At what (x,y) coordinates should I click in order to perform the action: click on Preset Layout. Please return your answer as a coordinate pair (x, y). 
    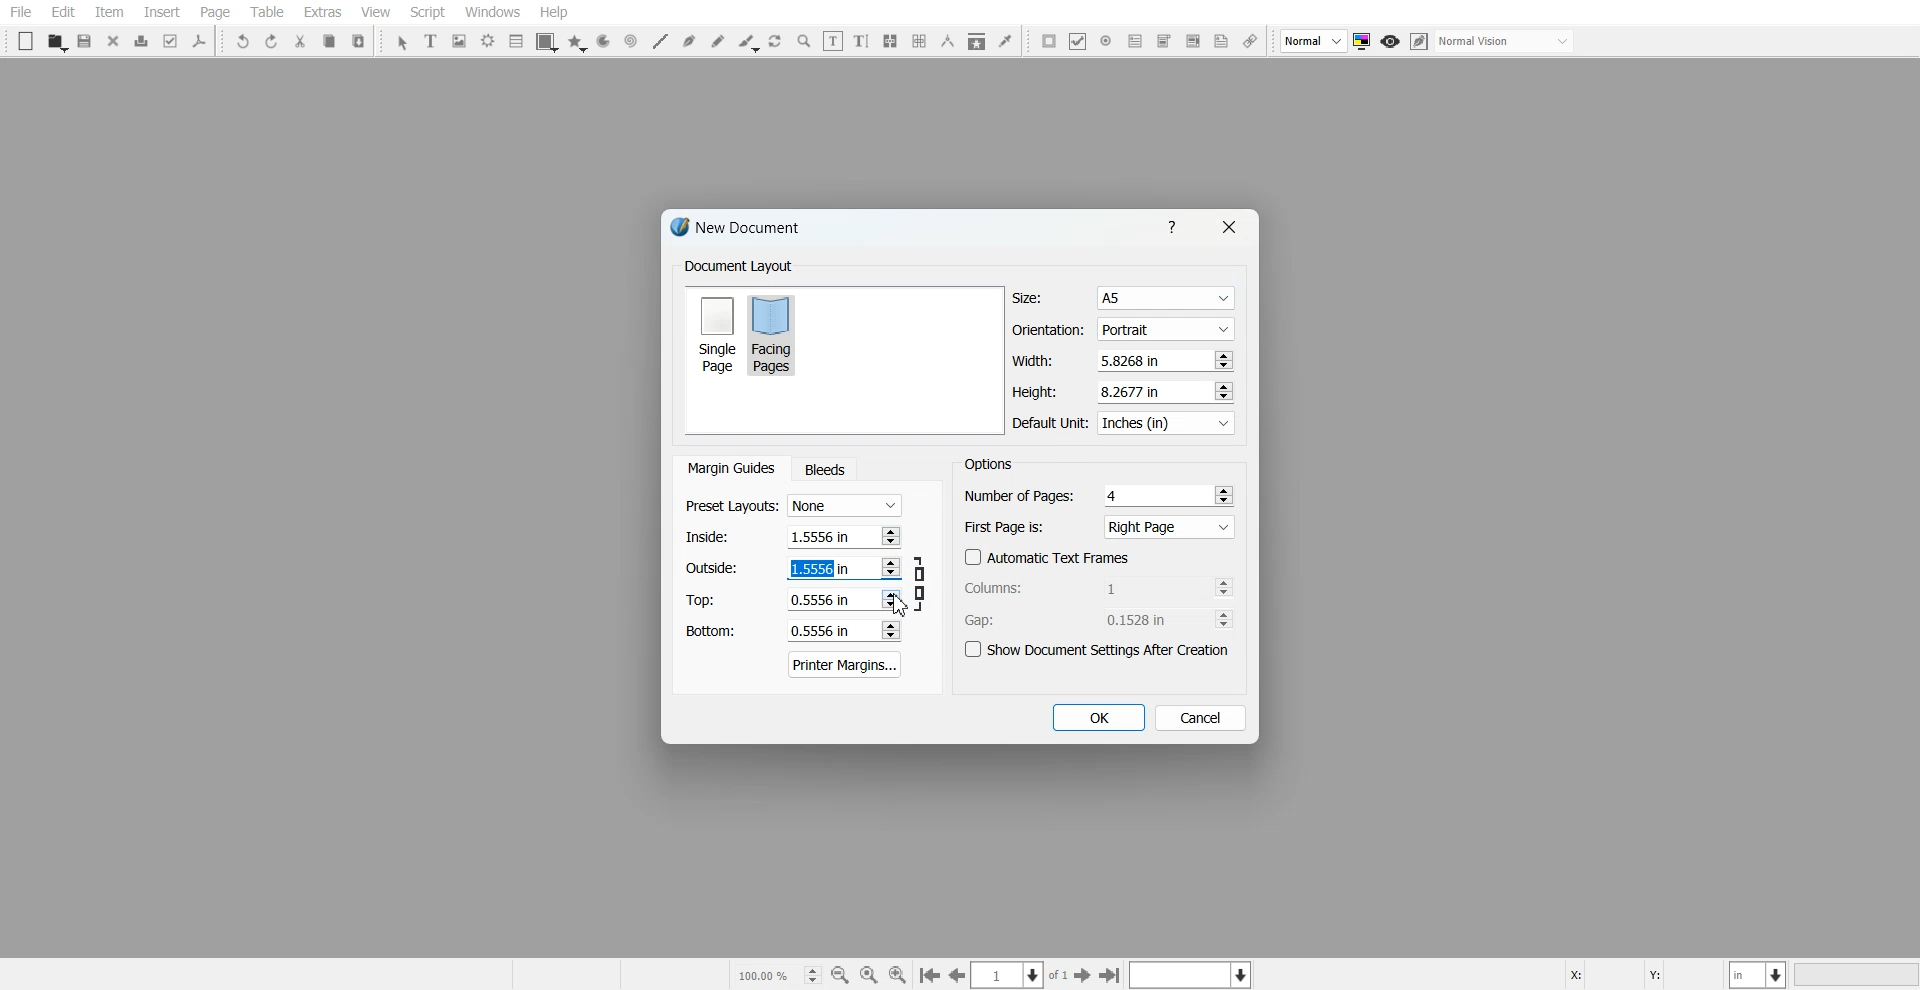
    Looking at the image, I should click on (793, 506).